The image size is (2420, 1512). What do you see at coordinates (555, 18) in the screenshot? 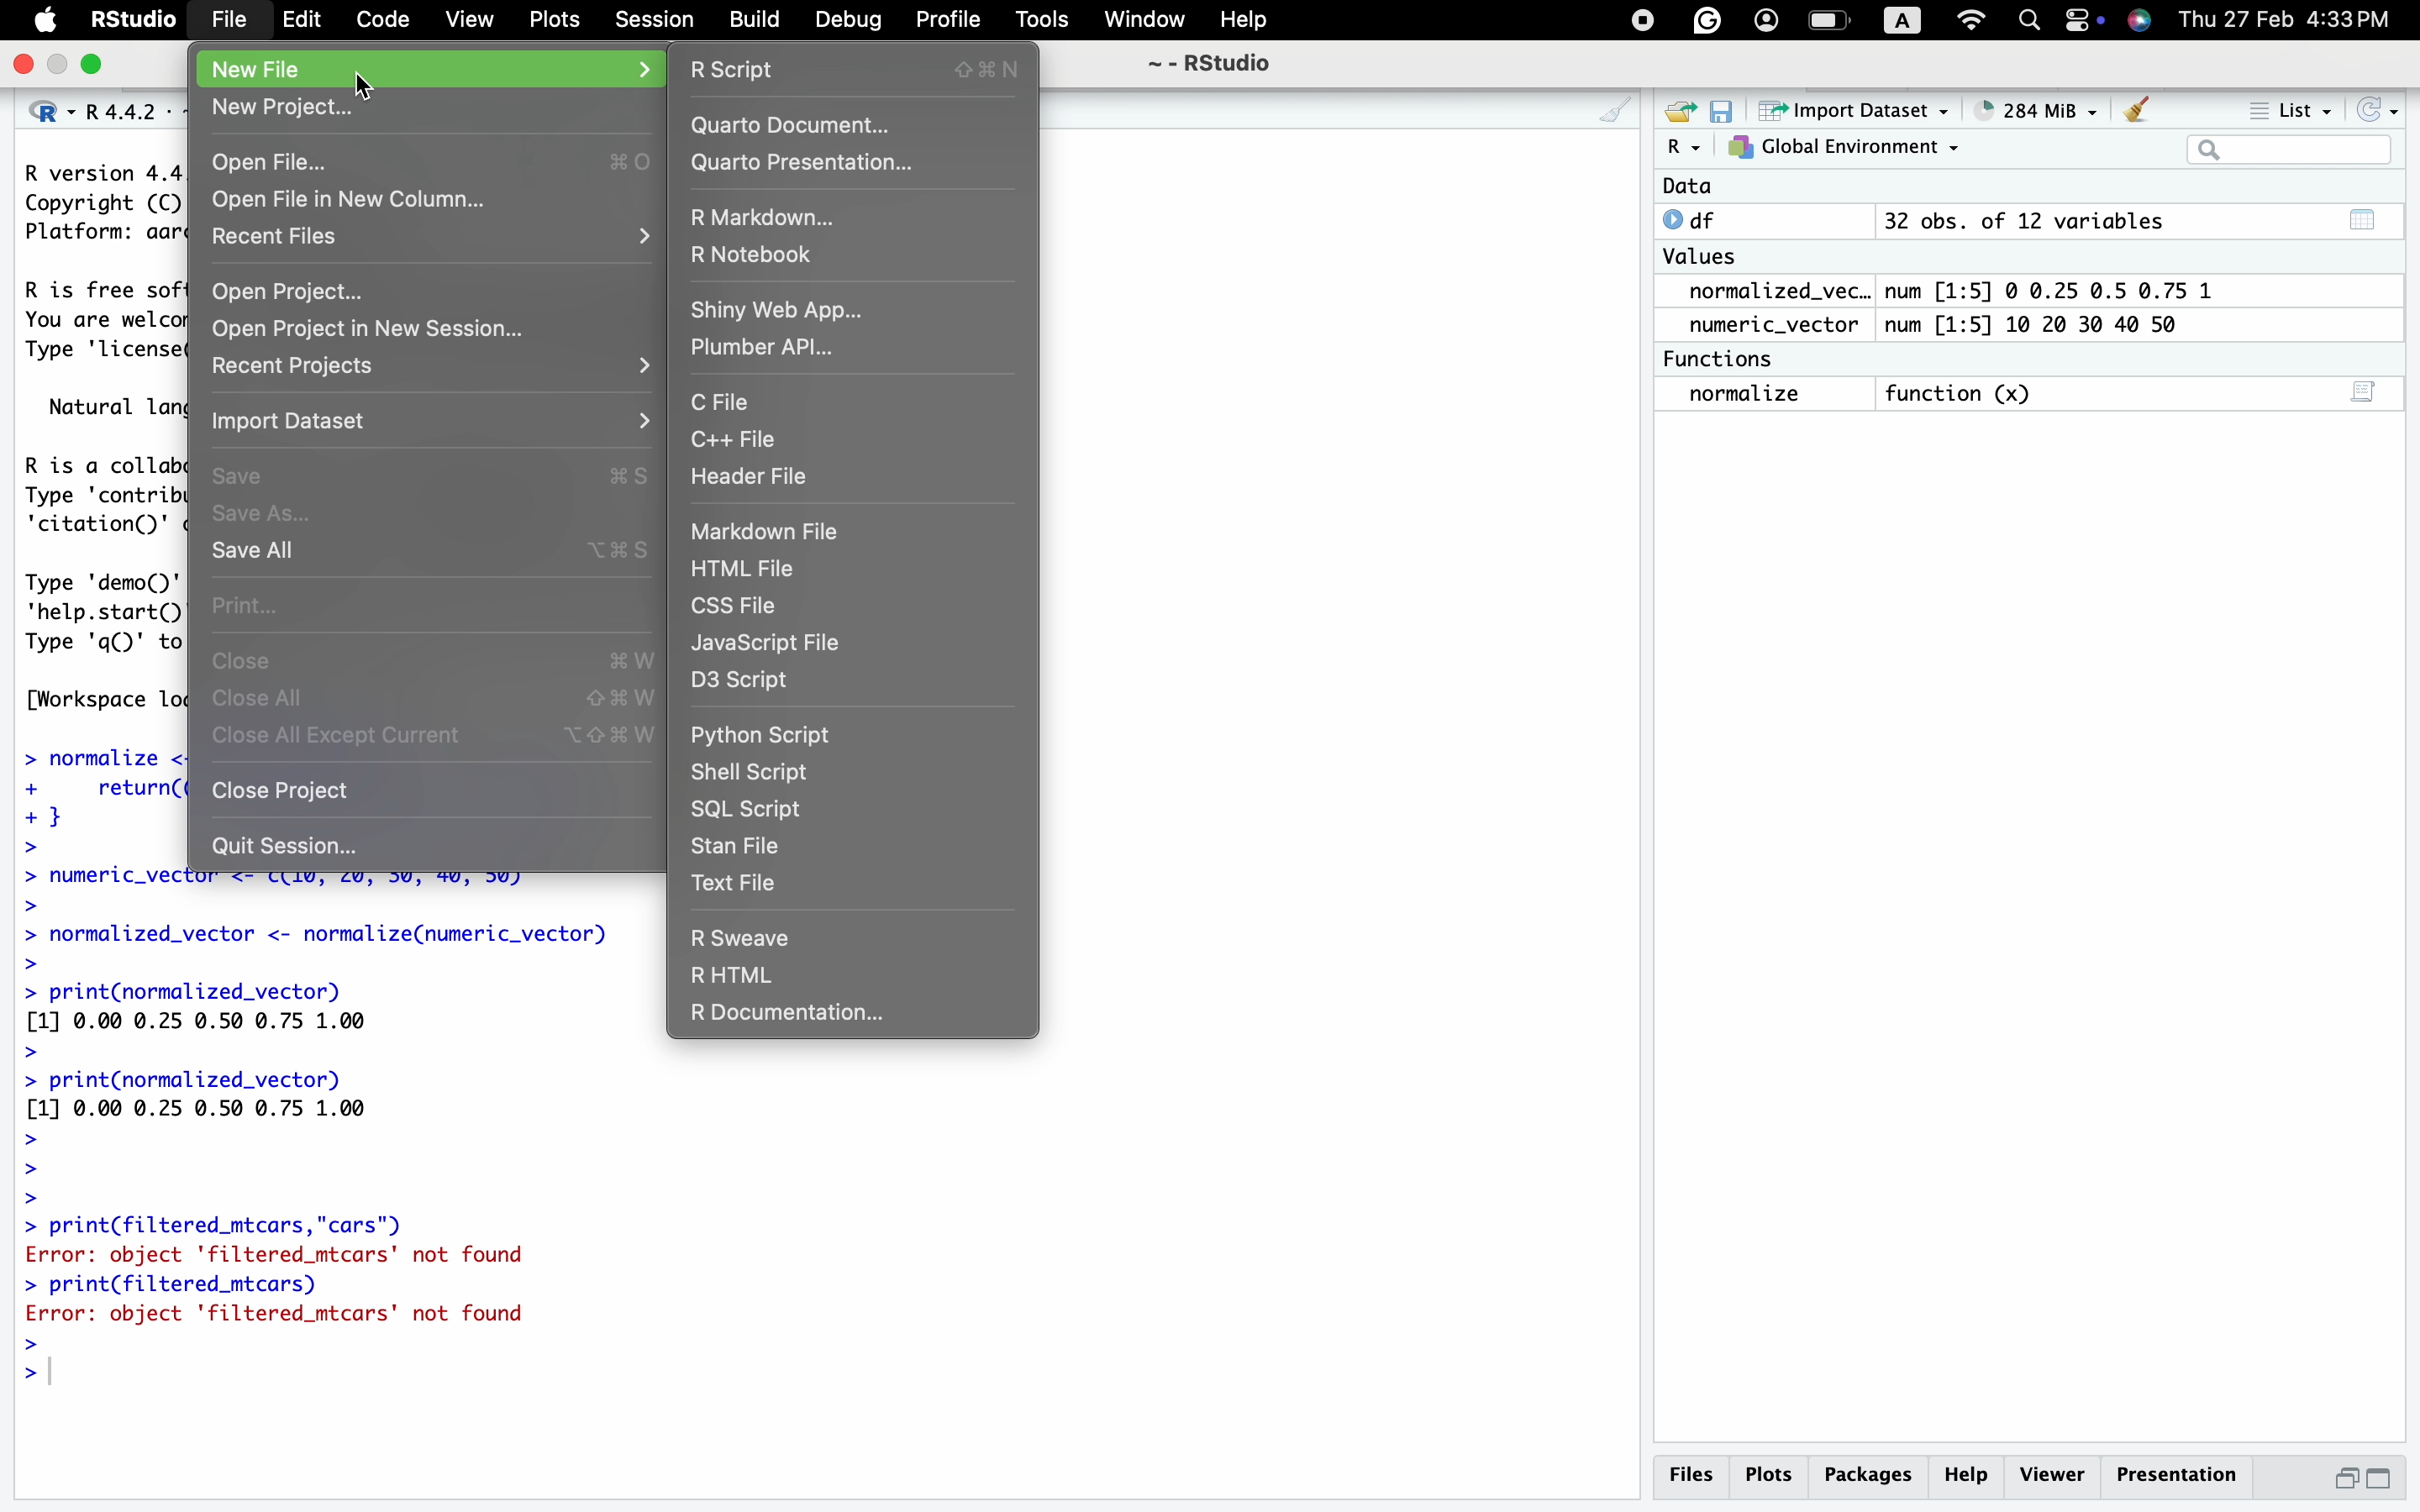
I see `Plots` at bounding box center [555, 18].